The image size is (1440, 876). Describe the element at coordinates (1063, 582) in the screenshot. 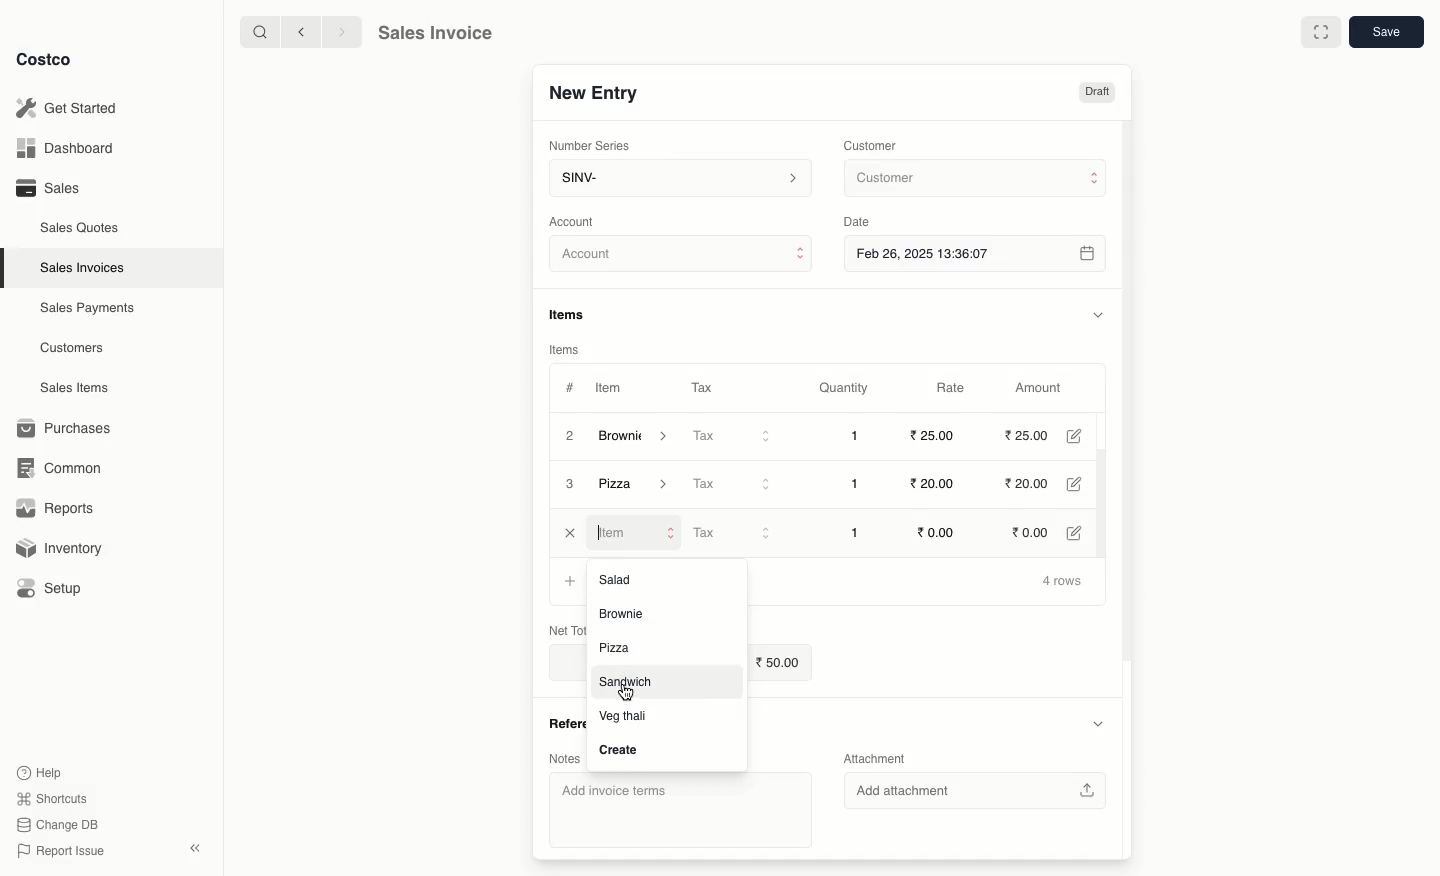

I see `4 rows` at that location.